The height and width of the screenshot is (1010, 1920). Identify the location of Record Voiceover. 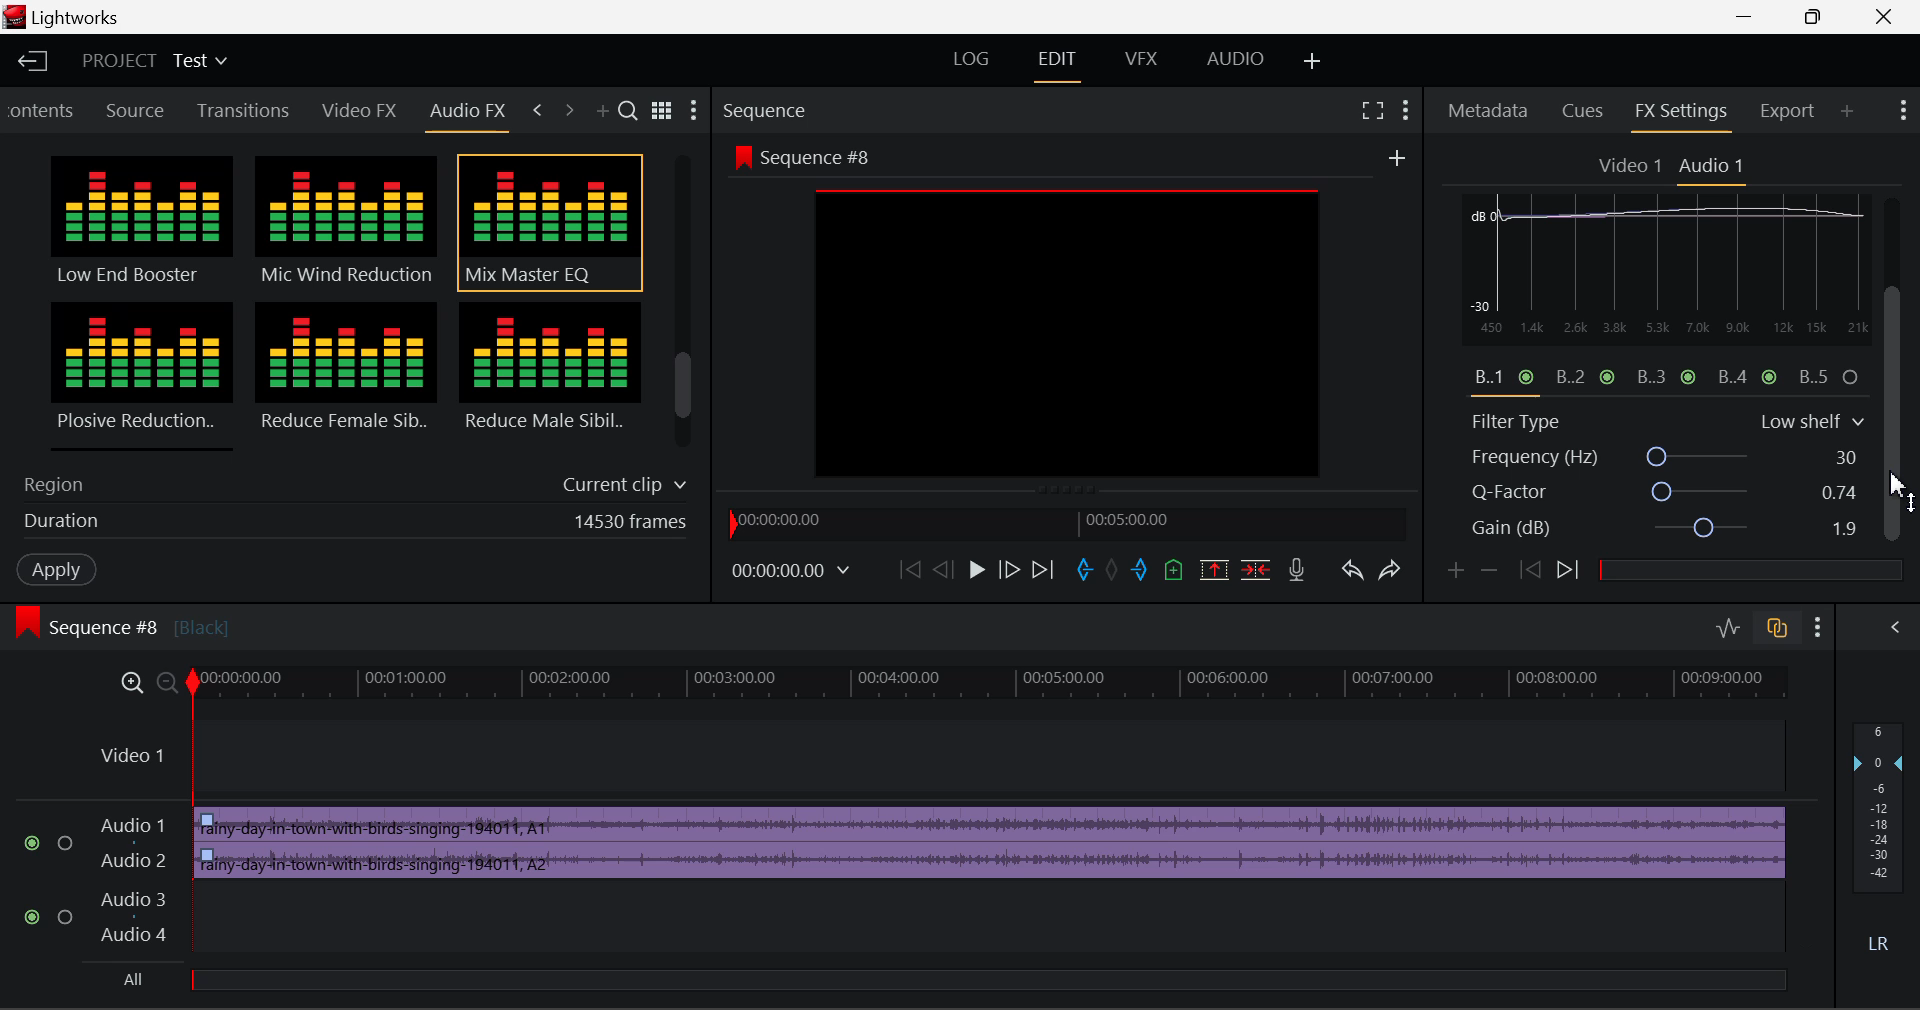
(1295, 571).